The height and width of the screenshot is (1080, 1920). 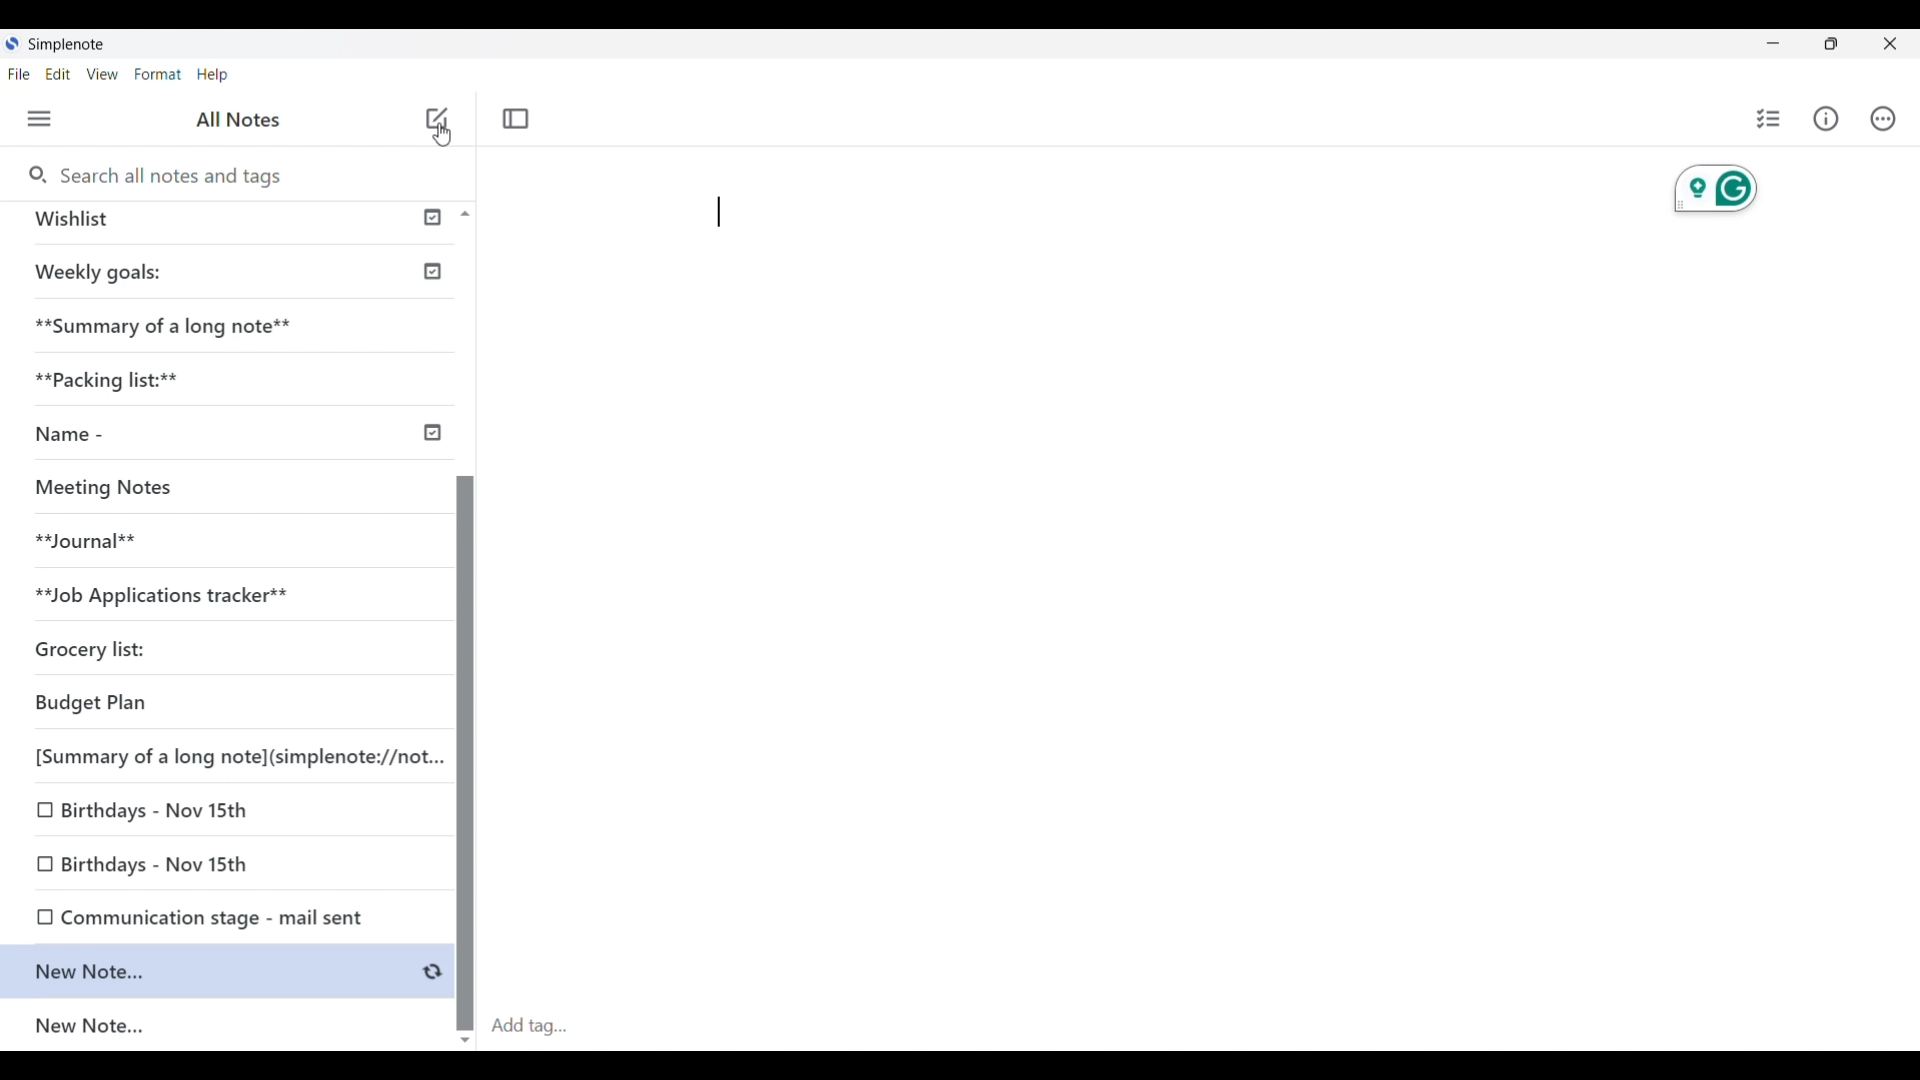 I want to click on Close interface, so click(x=1889, y=43).